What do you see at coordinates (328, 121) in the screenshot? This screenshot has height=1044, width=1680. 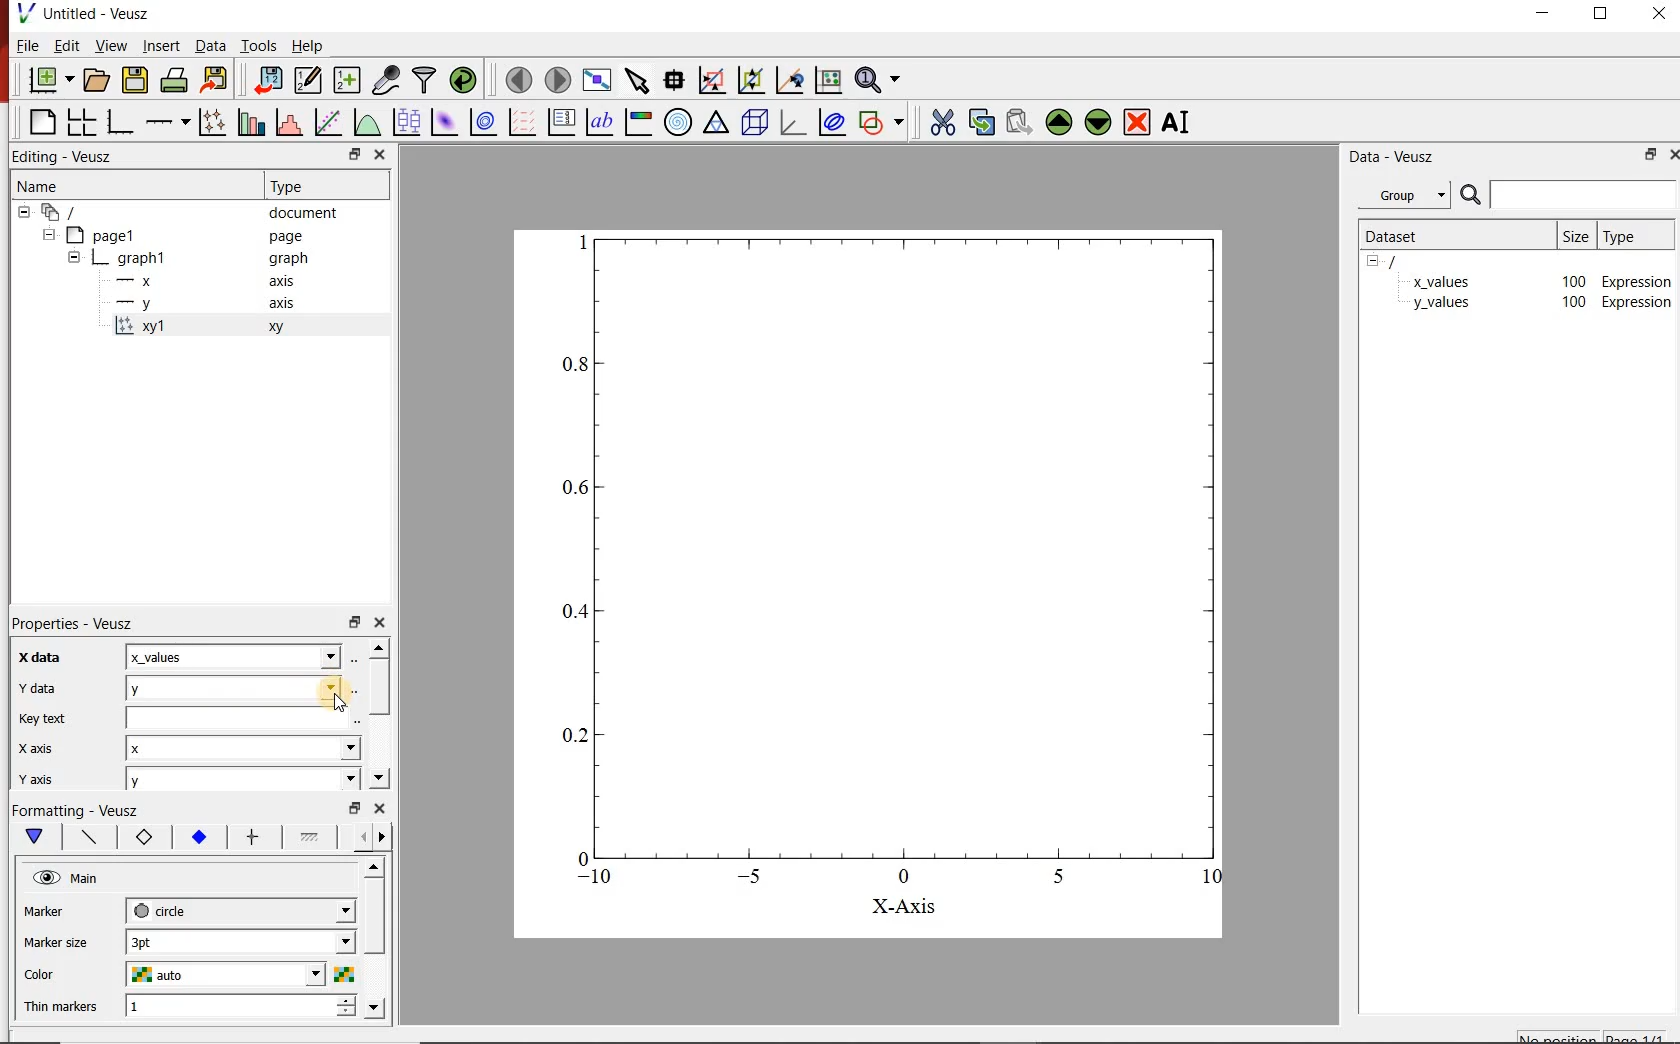 I see `fit a function to a data` at bounding box center [328, 121].